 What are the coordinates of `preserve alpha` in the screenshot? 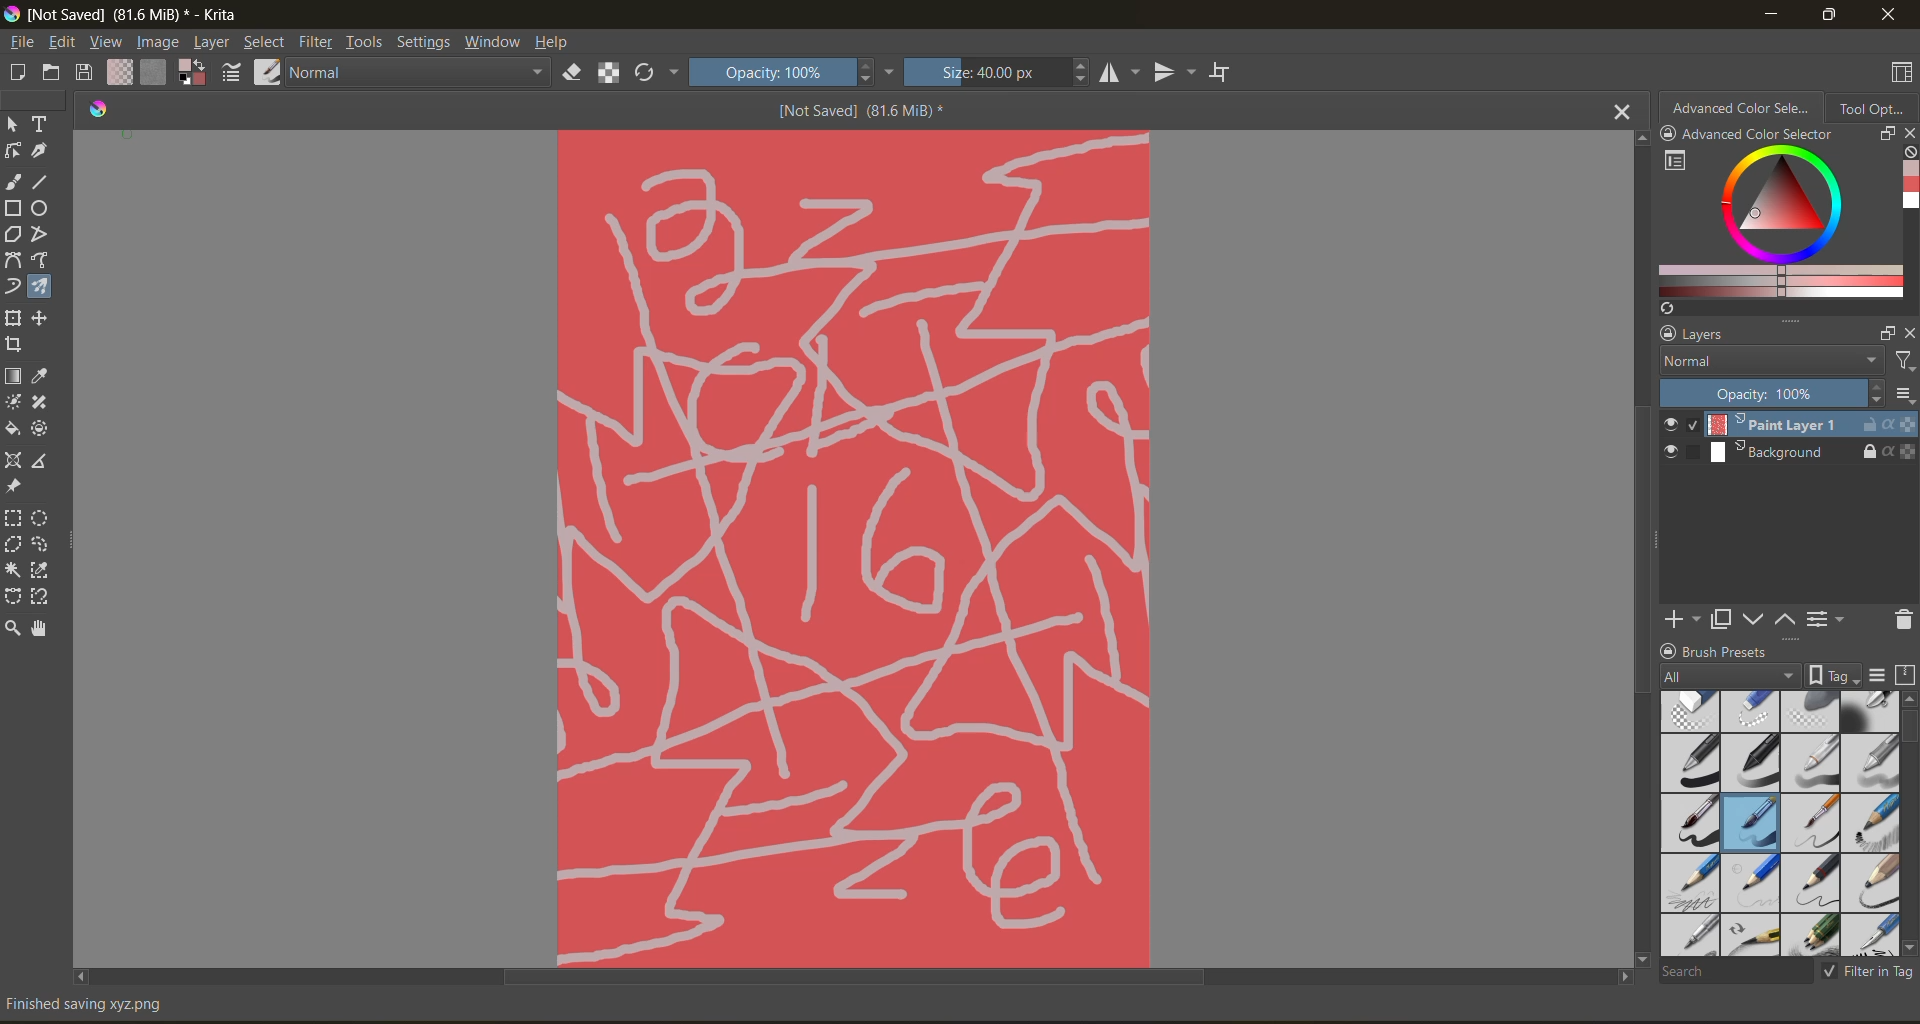 It's located at (609, 75).